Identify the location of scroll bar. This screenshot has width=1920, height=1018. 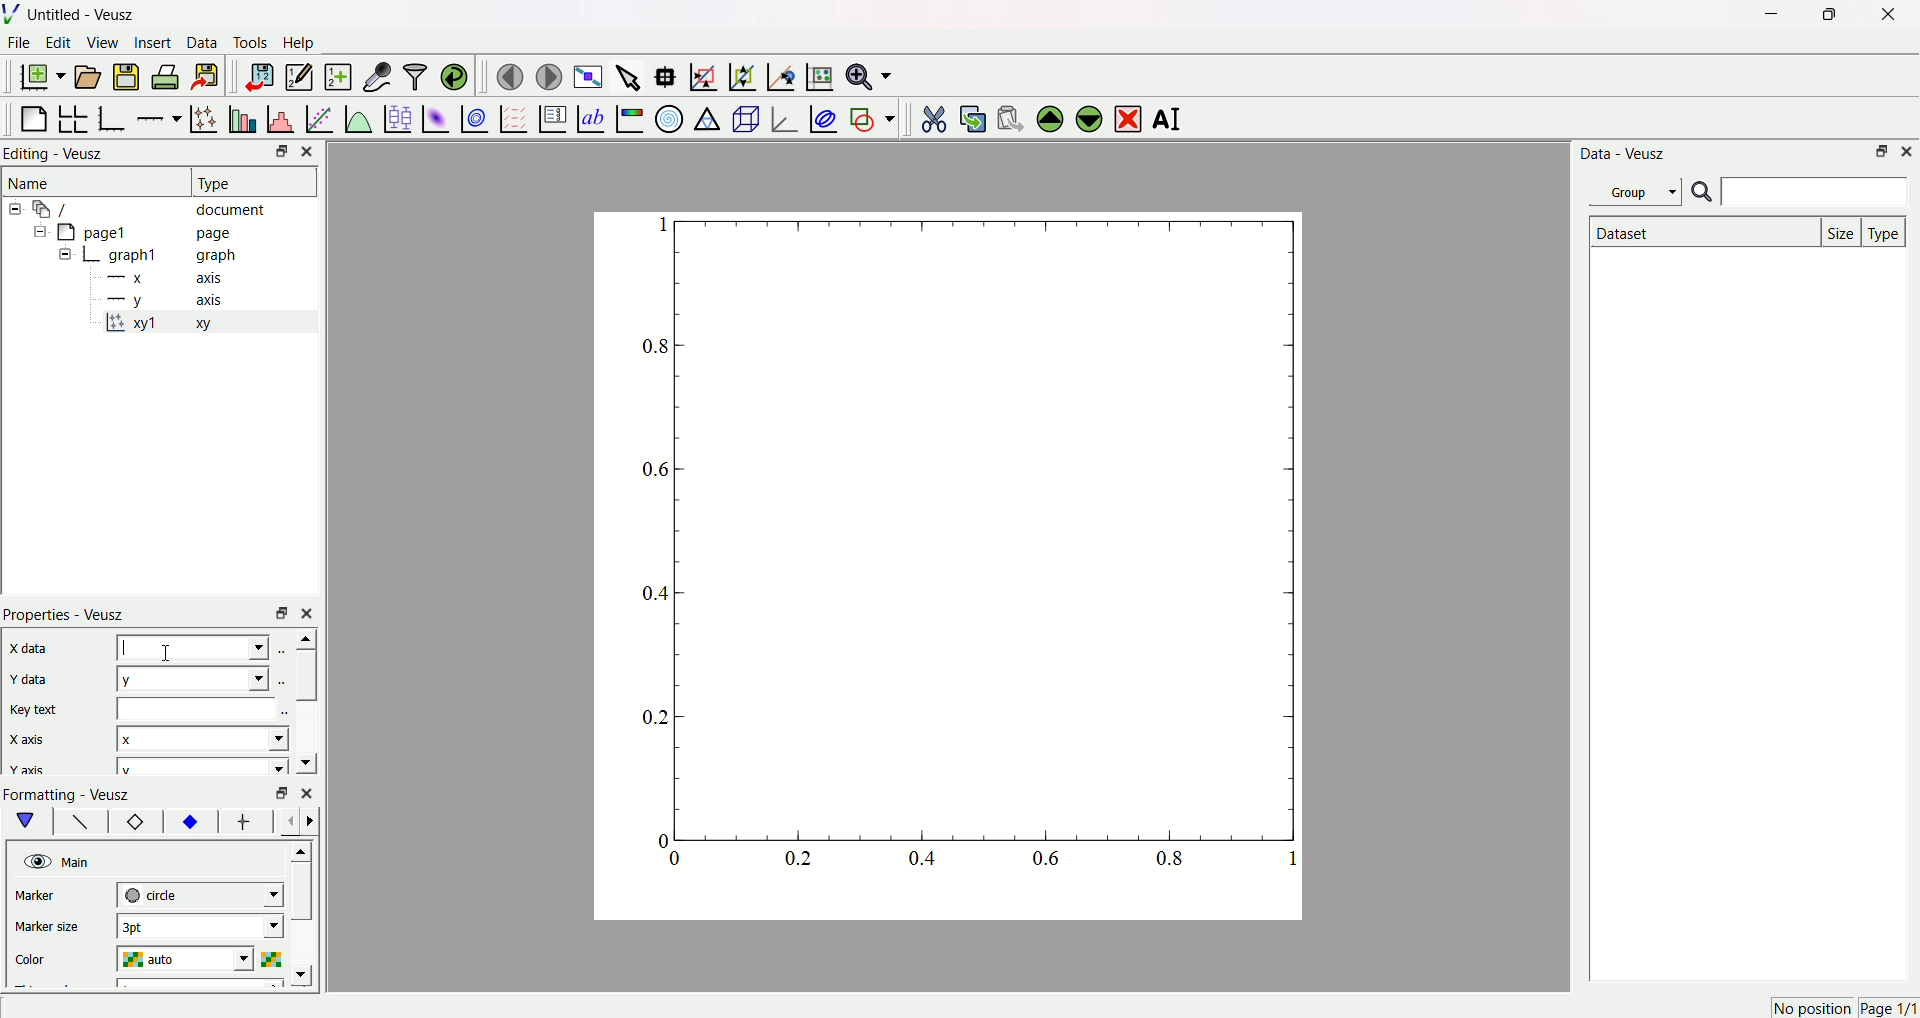
(303, 897).